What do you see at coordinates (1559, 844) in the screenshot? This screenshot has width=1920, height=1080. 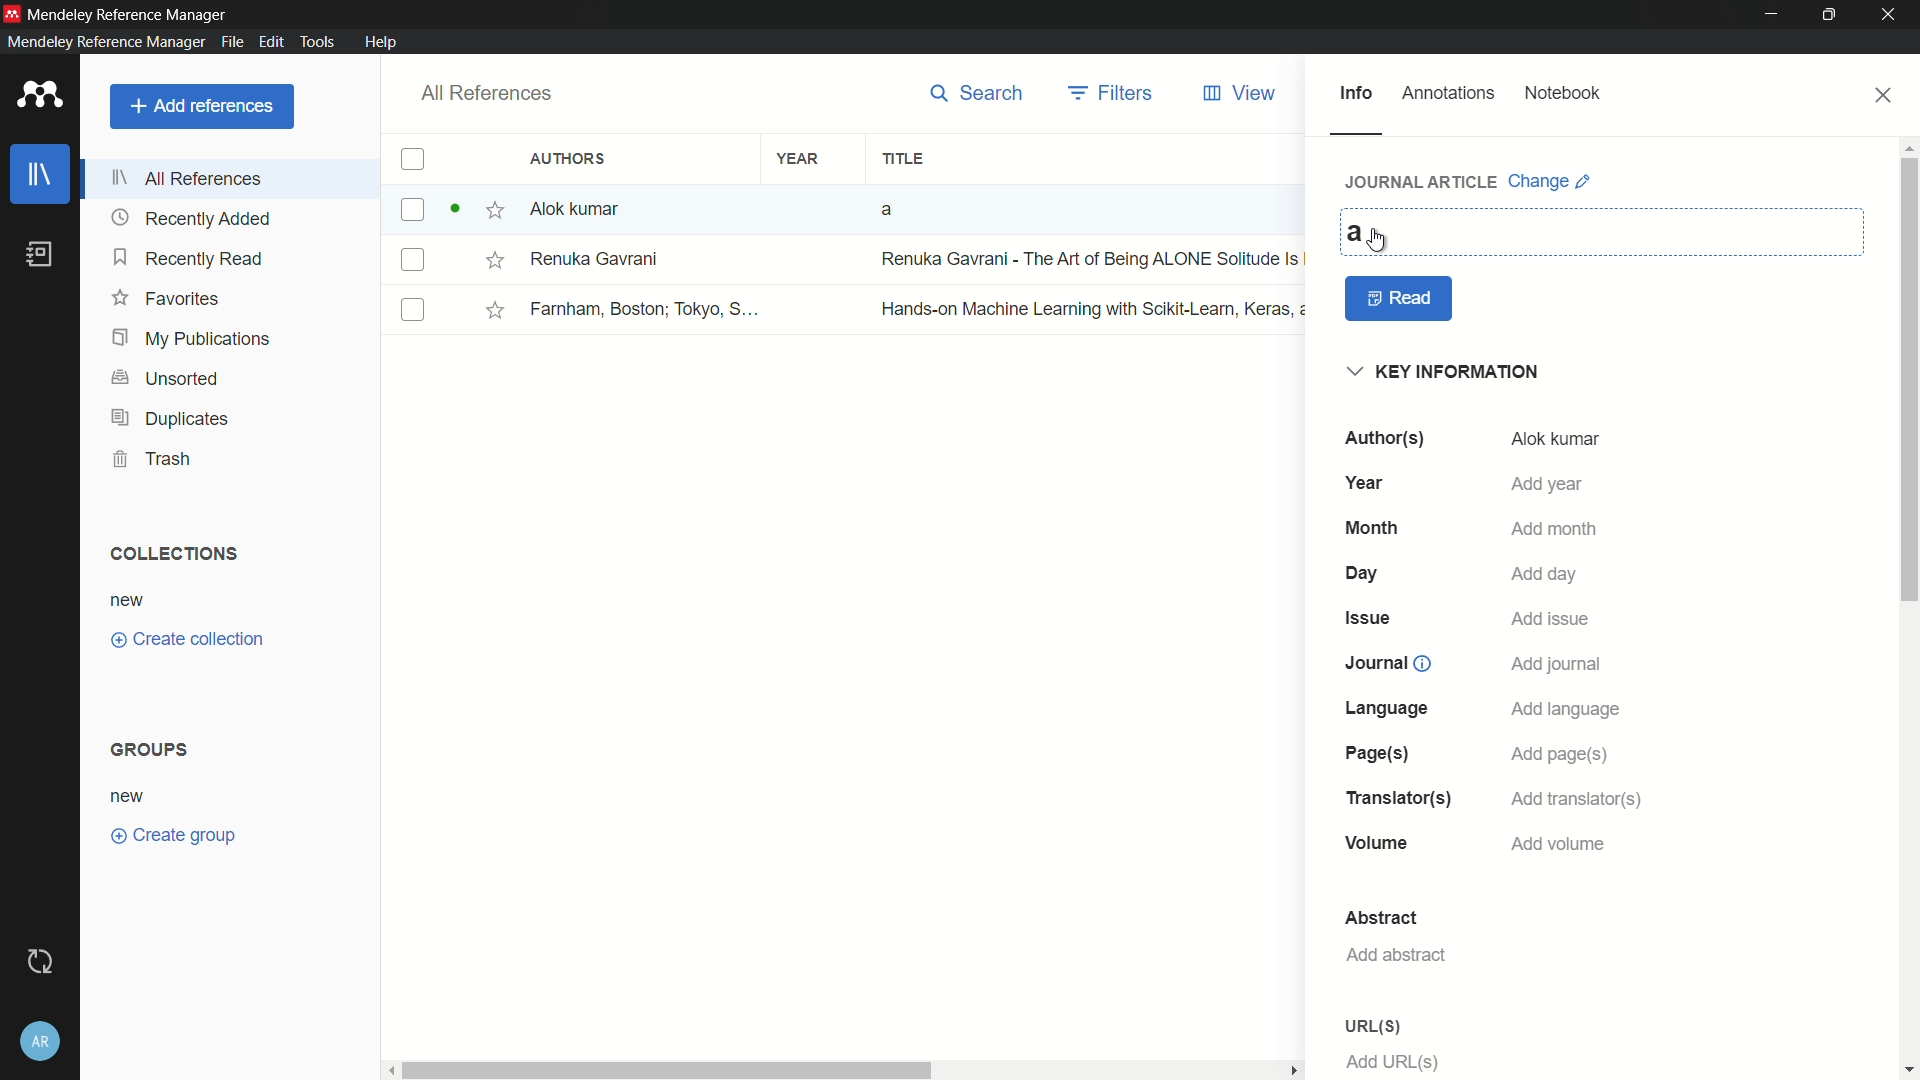 I see `add volume` at bounding box center [1559, 844].